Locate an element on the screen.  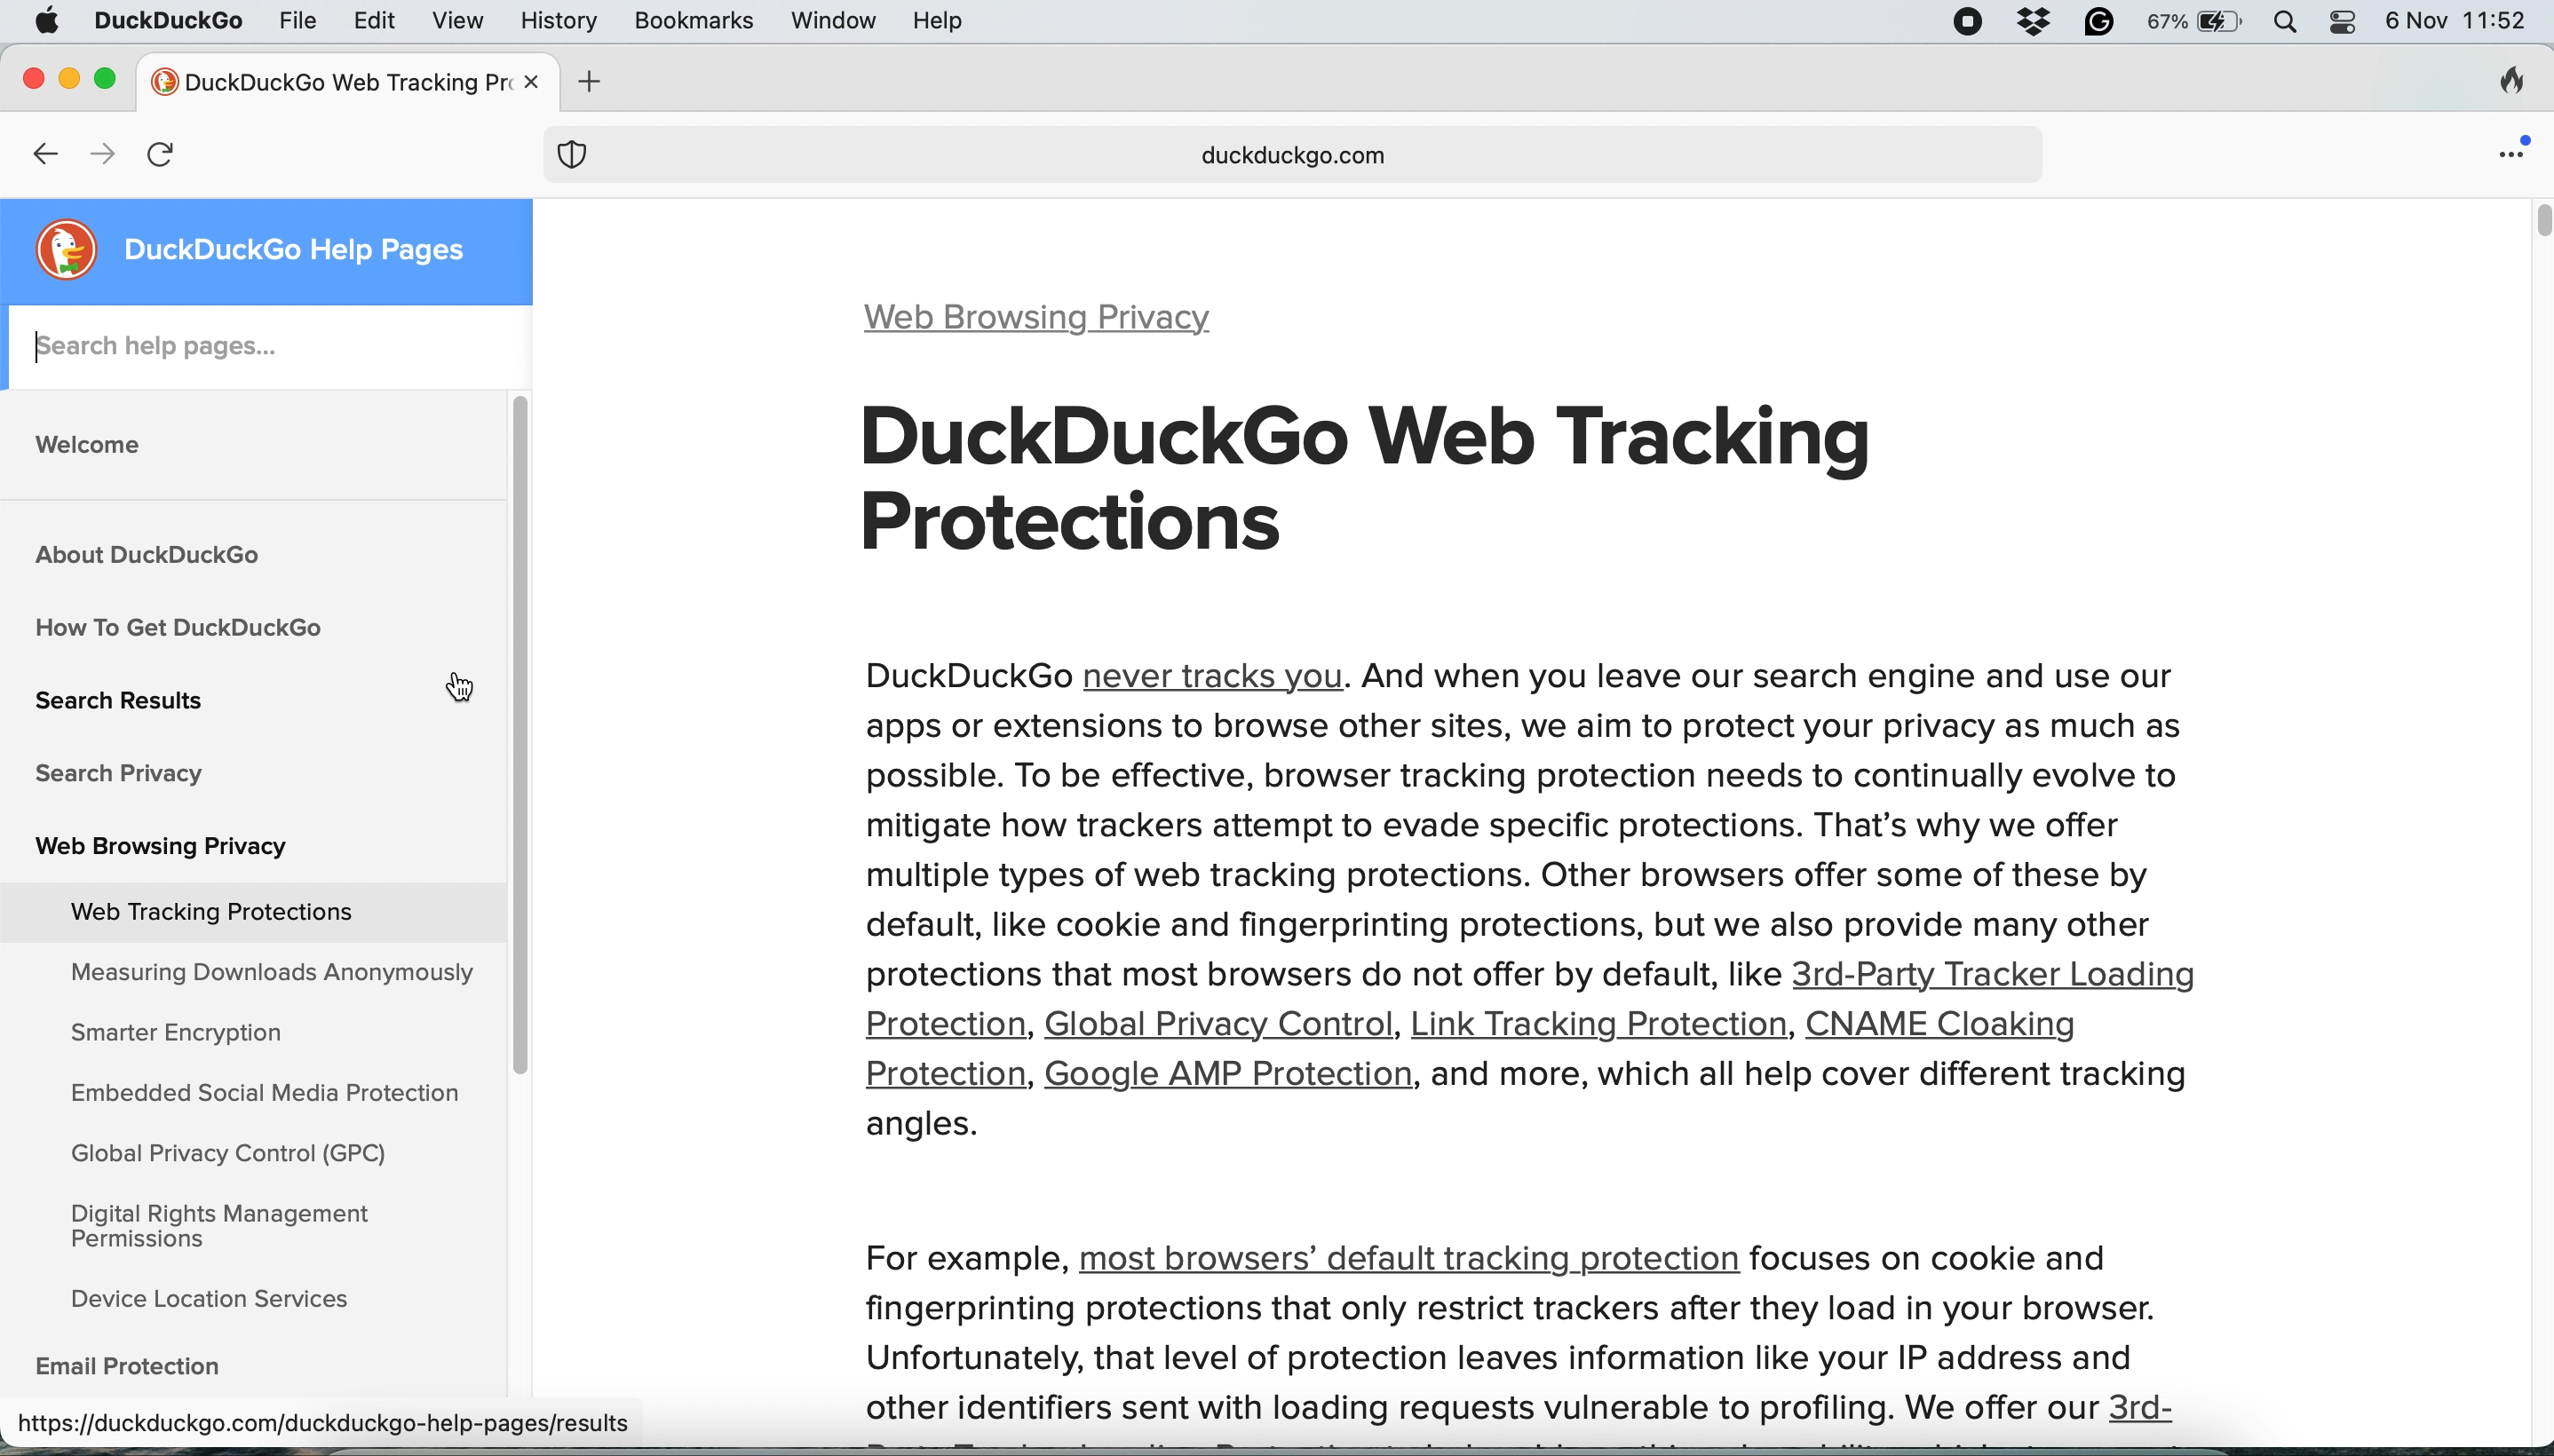
protections that most browsers do not offer by default, like is located at coordinates (1297, 969).